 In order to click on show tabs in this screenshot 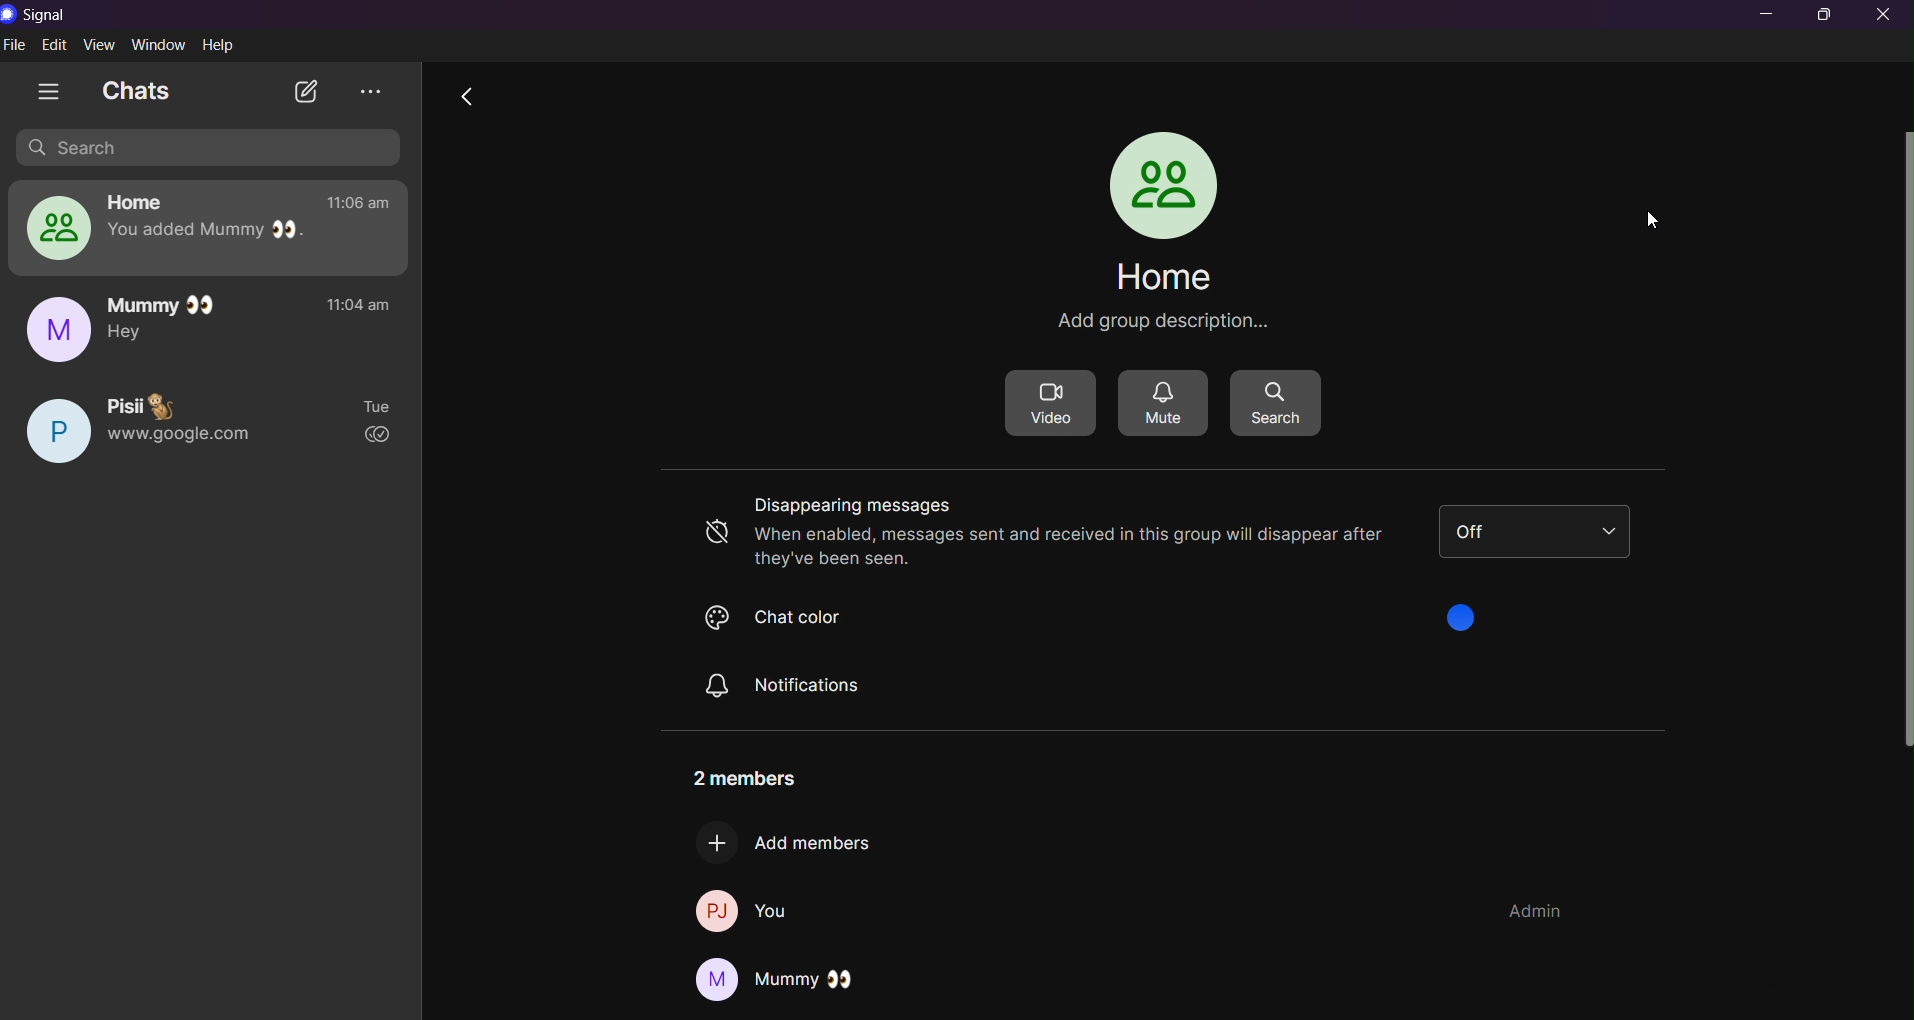, I will do `click(49, 91)`.